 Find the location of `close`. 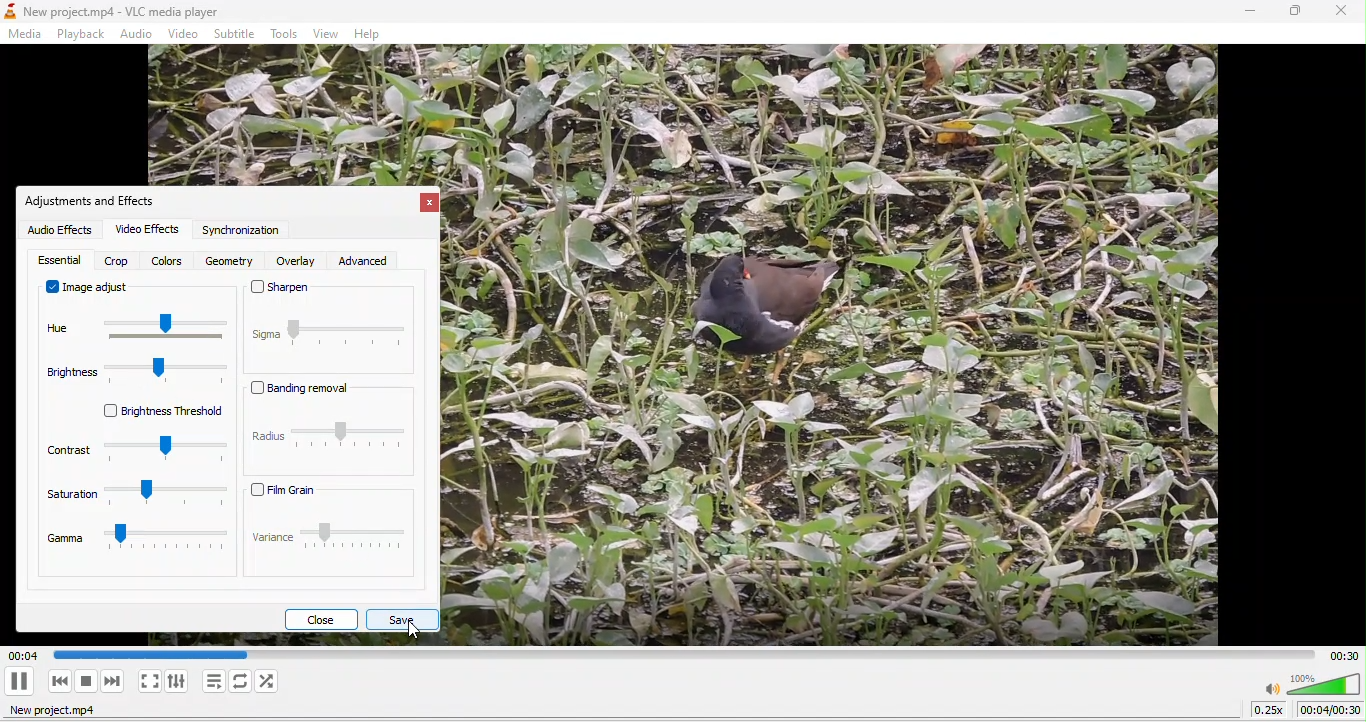

close is located at coordinates (321, 619).